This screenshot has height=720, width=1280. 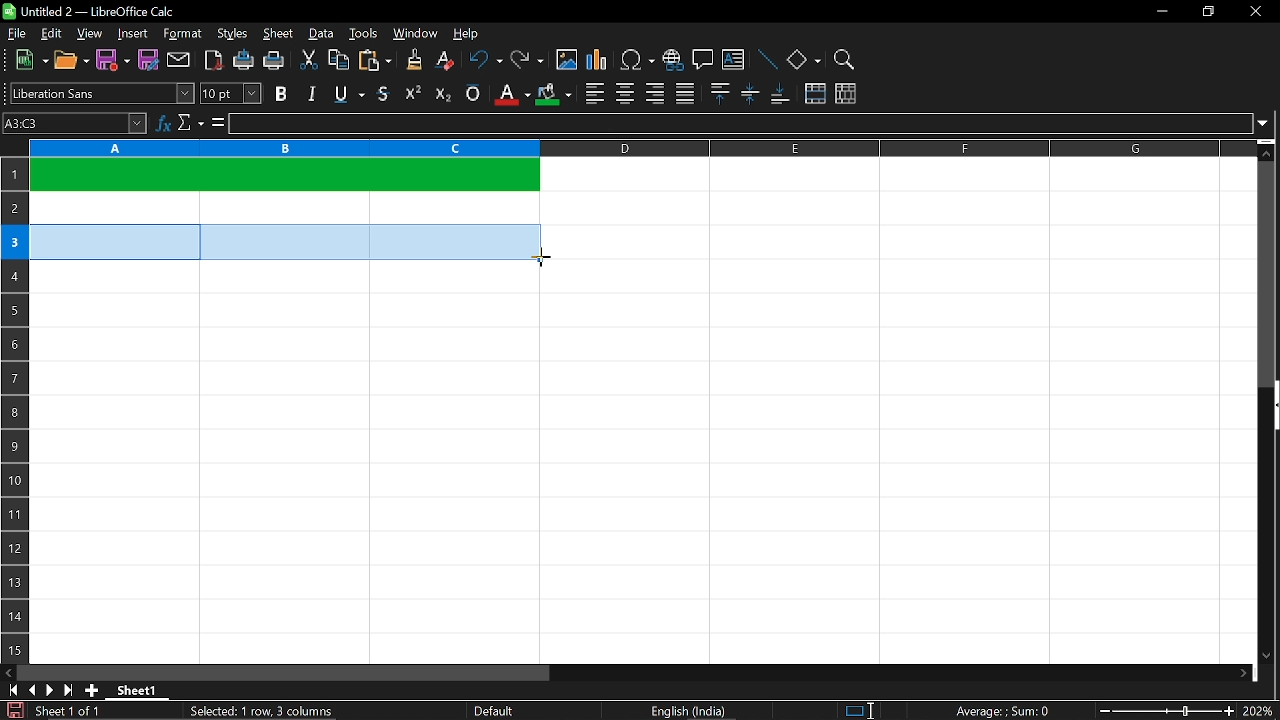 I want to click on new, so click(x=27, y=61).